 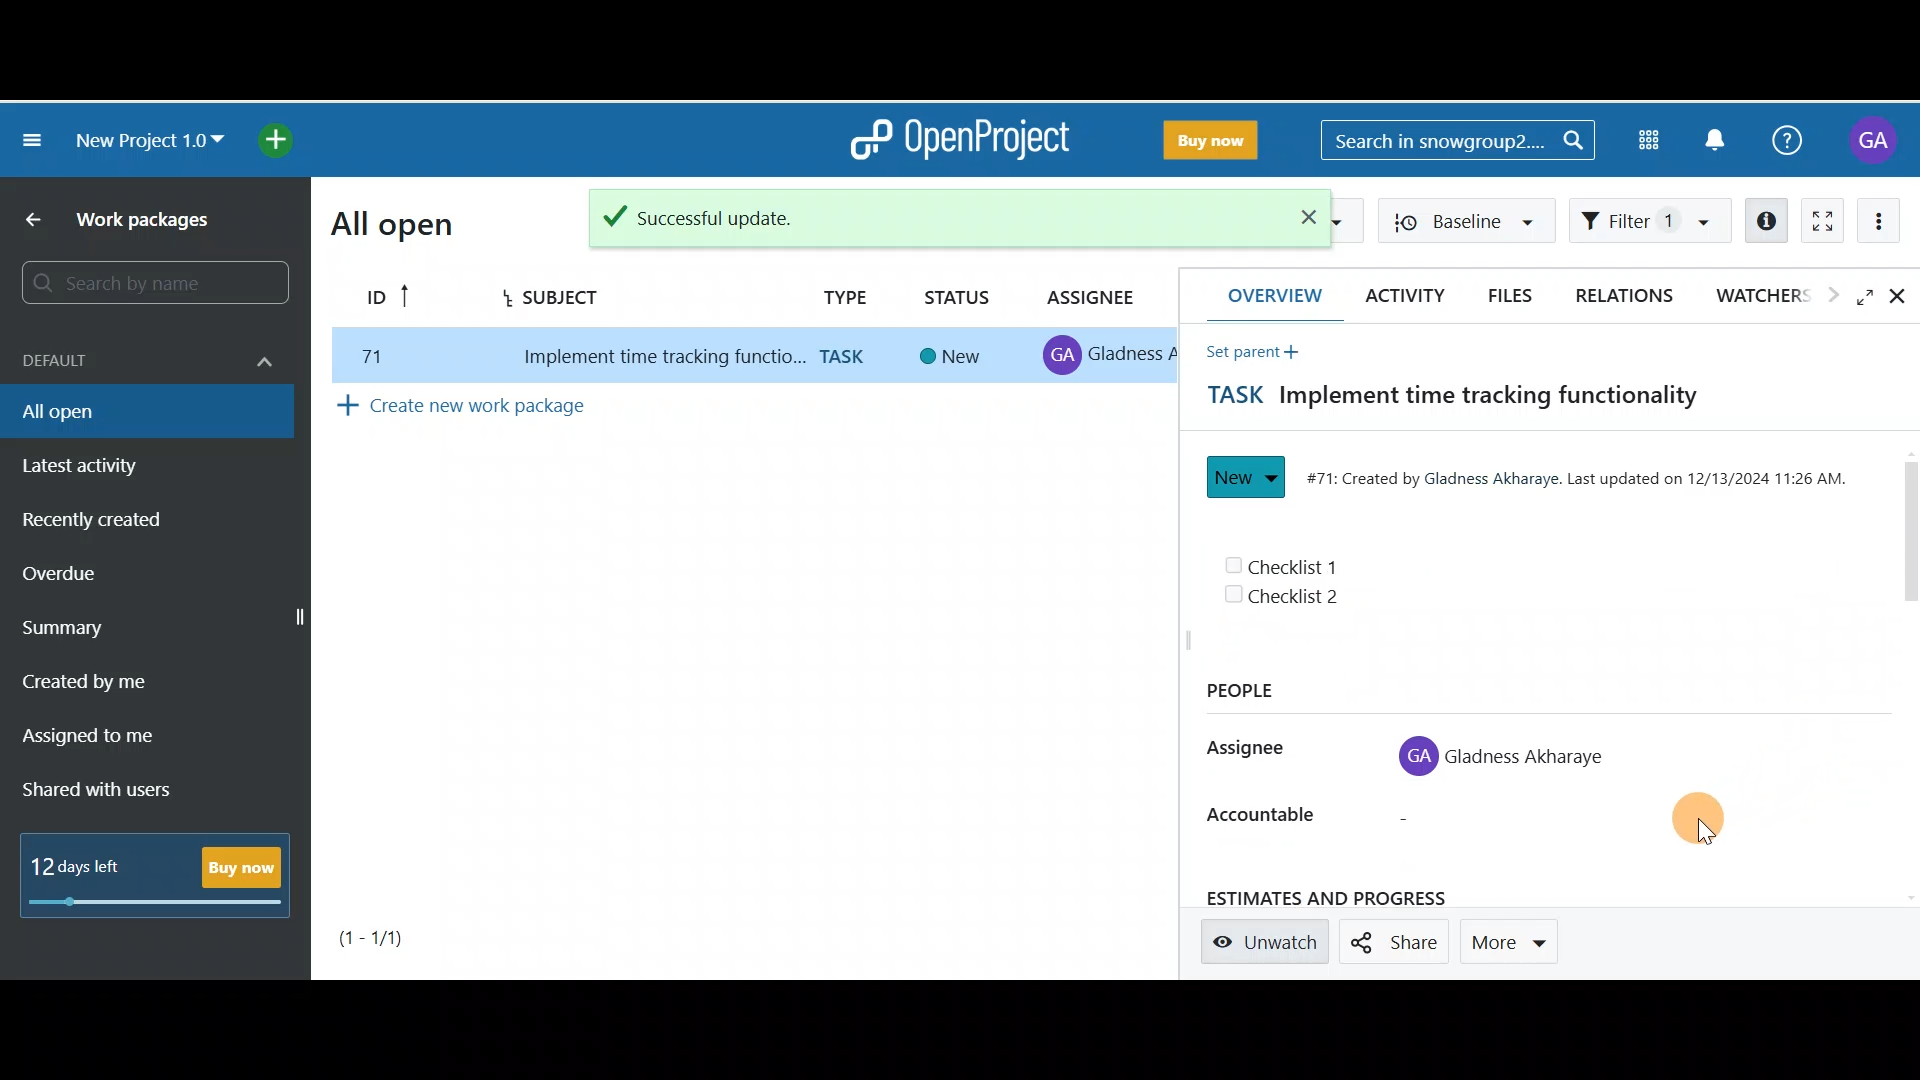 I want to click on gladness A, so click(x=1134, y=353).